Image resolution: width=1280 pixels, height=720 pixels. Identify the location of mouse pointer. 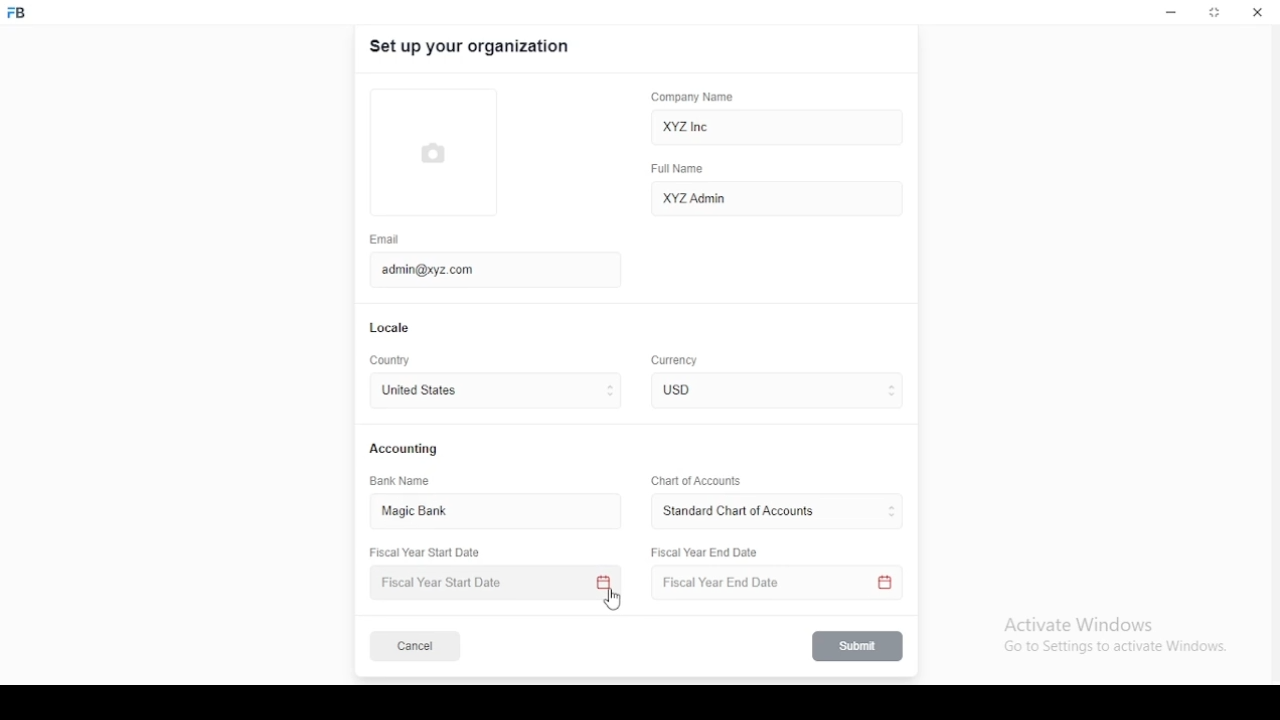
(615, 601).